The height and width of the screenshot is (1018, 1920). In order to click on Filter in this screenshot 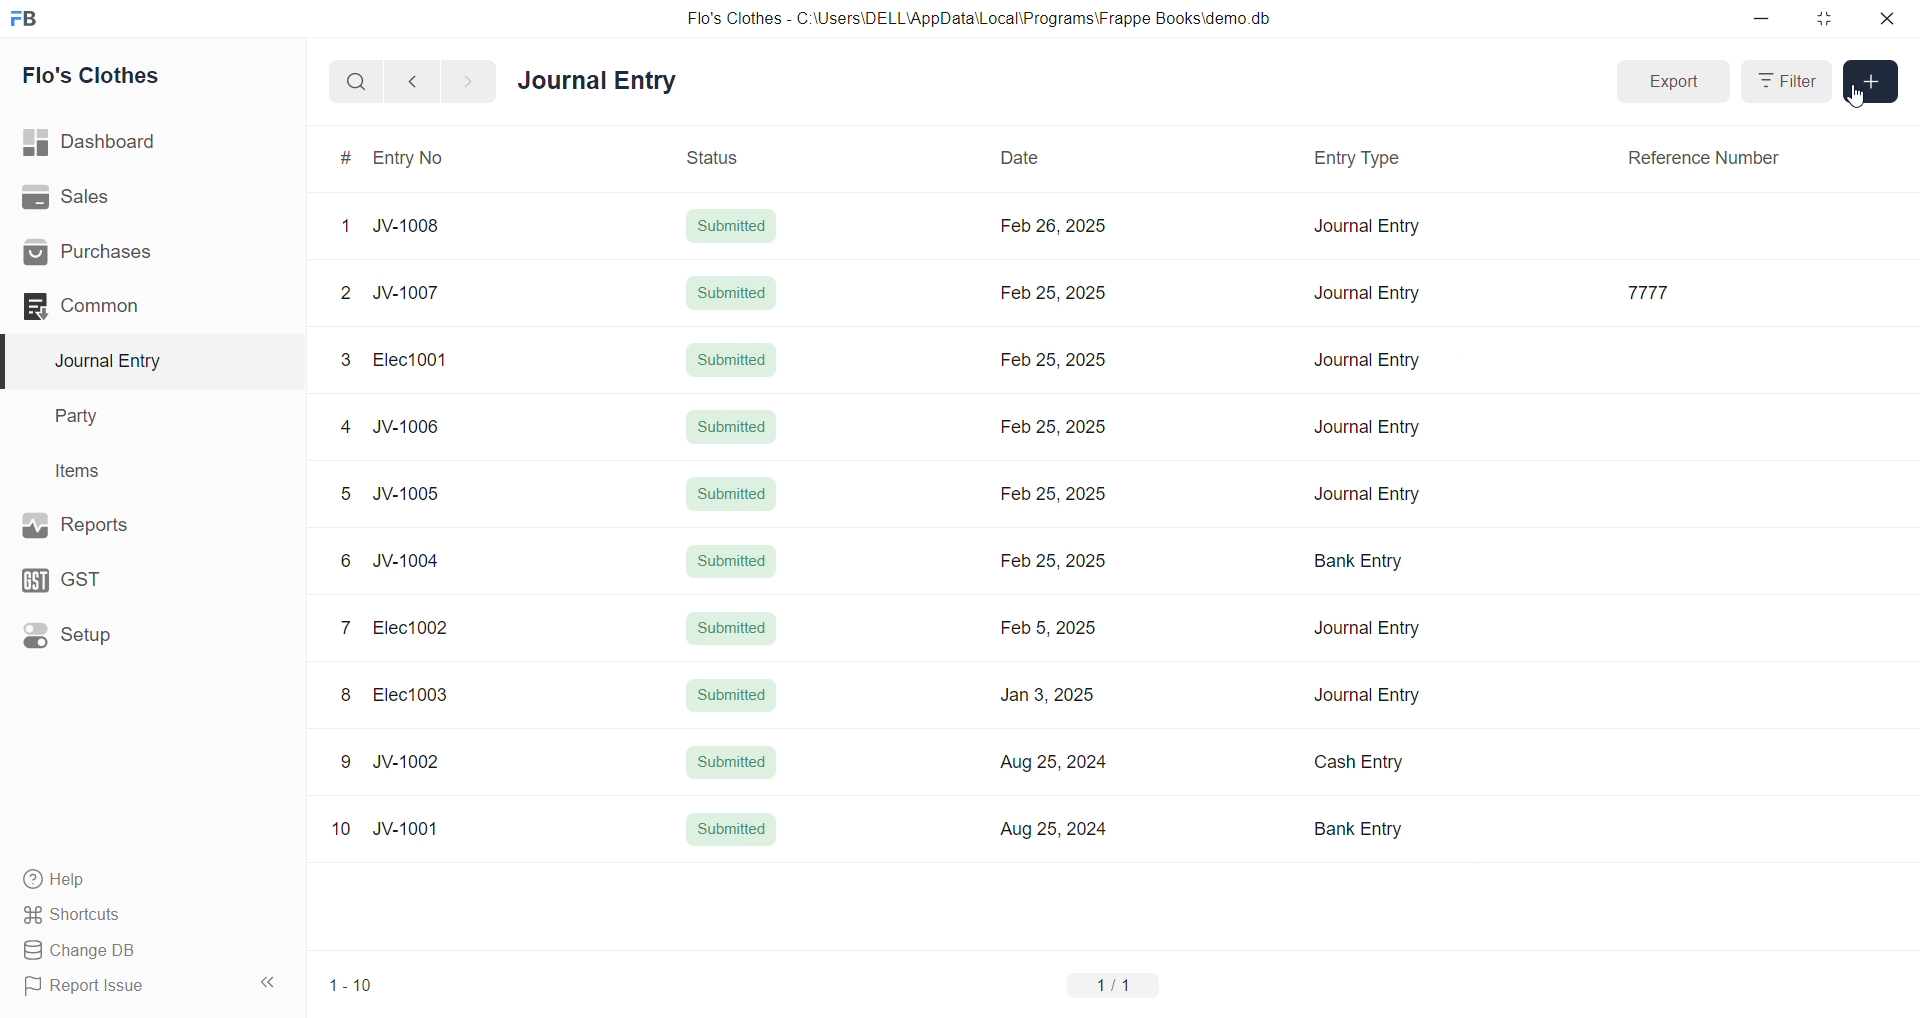, I will do `click(1788, 84)`.